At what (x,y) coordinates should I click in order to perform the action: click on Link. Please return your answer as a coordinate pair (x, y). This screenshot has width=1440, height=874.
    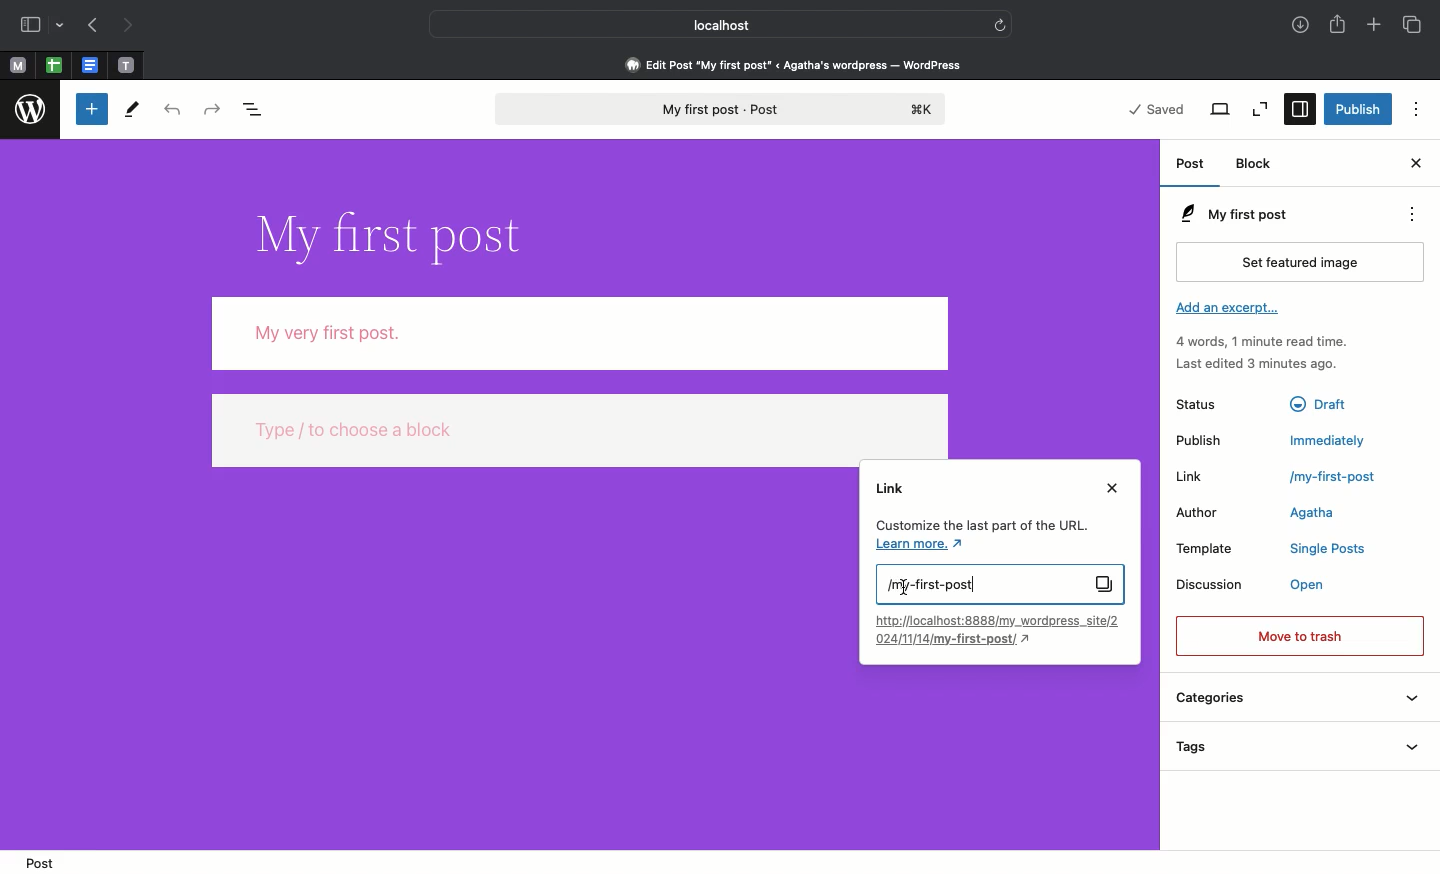
    Looking at the image, I should click on (1196, 476).